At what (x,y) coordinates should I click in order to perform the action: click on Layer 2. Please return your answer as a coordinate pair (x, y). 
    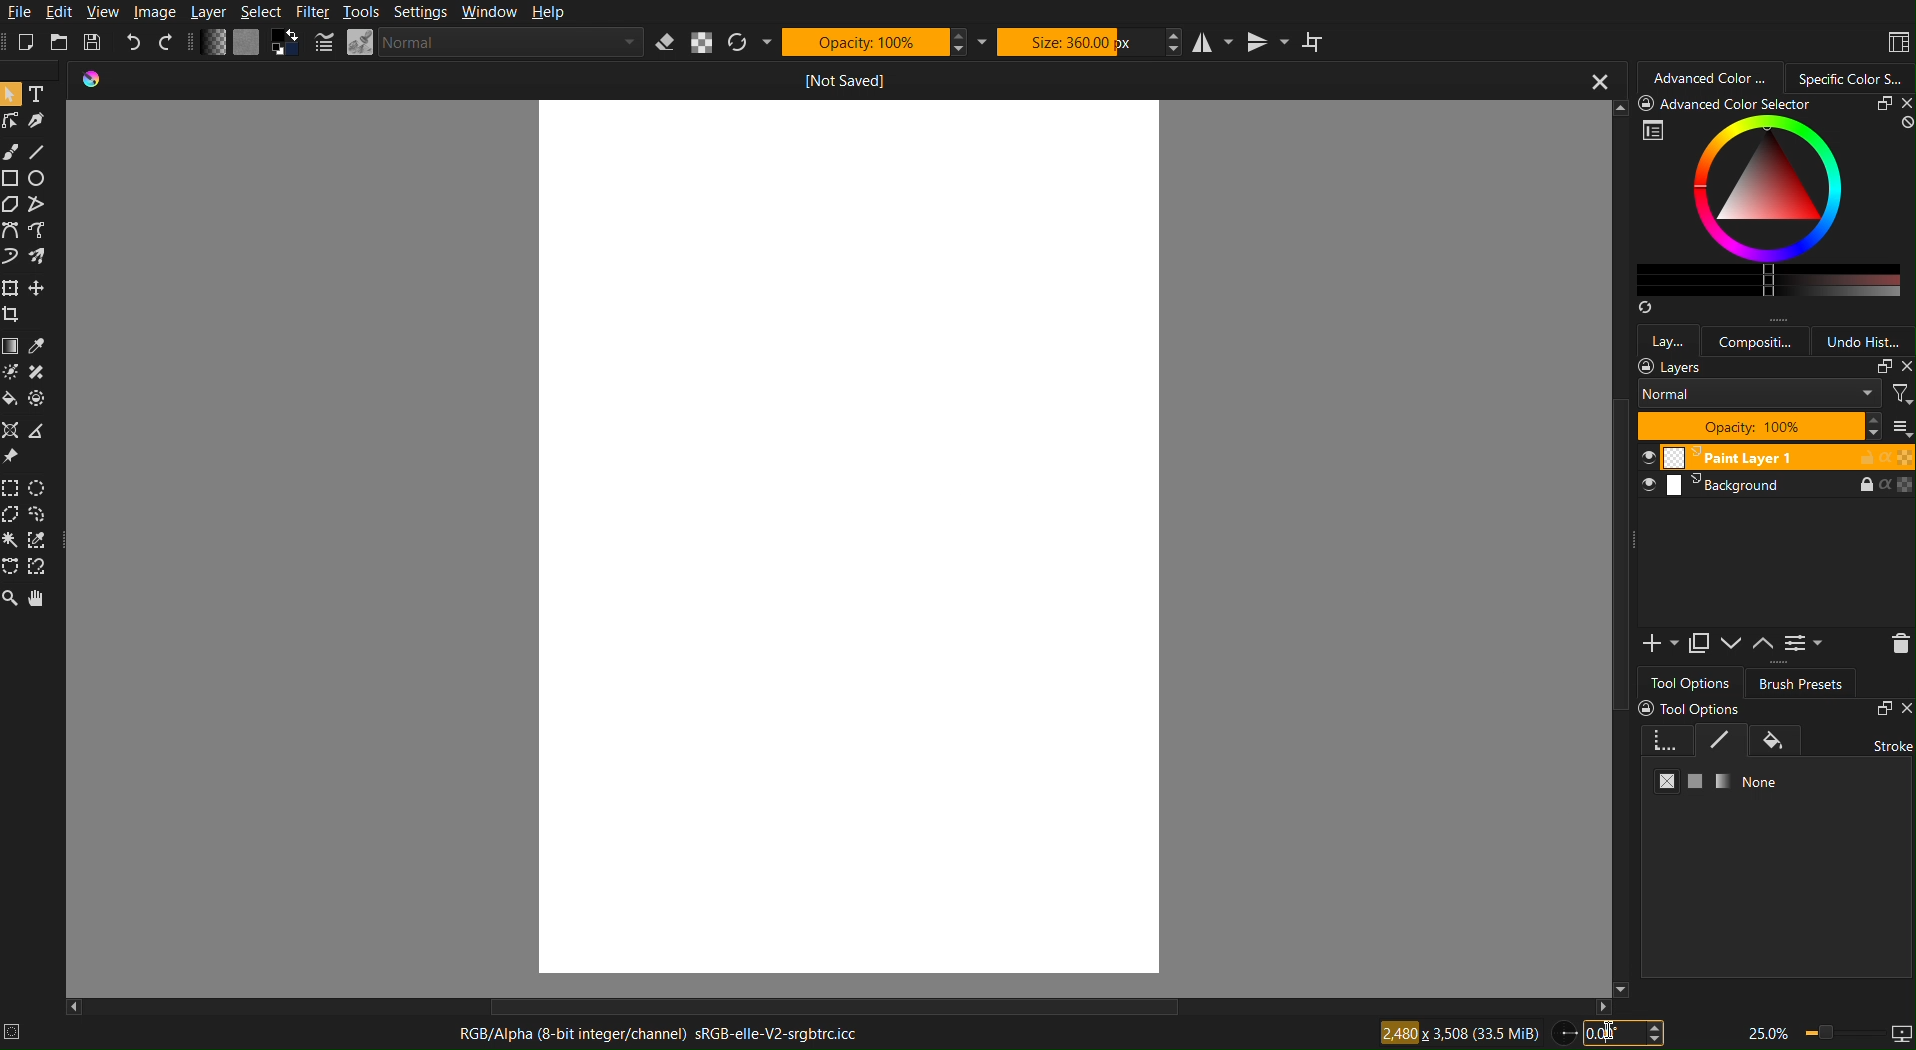
    Looking at the image, I should click on (1776, 485).